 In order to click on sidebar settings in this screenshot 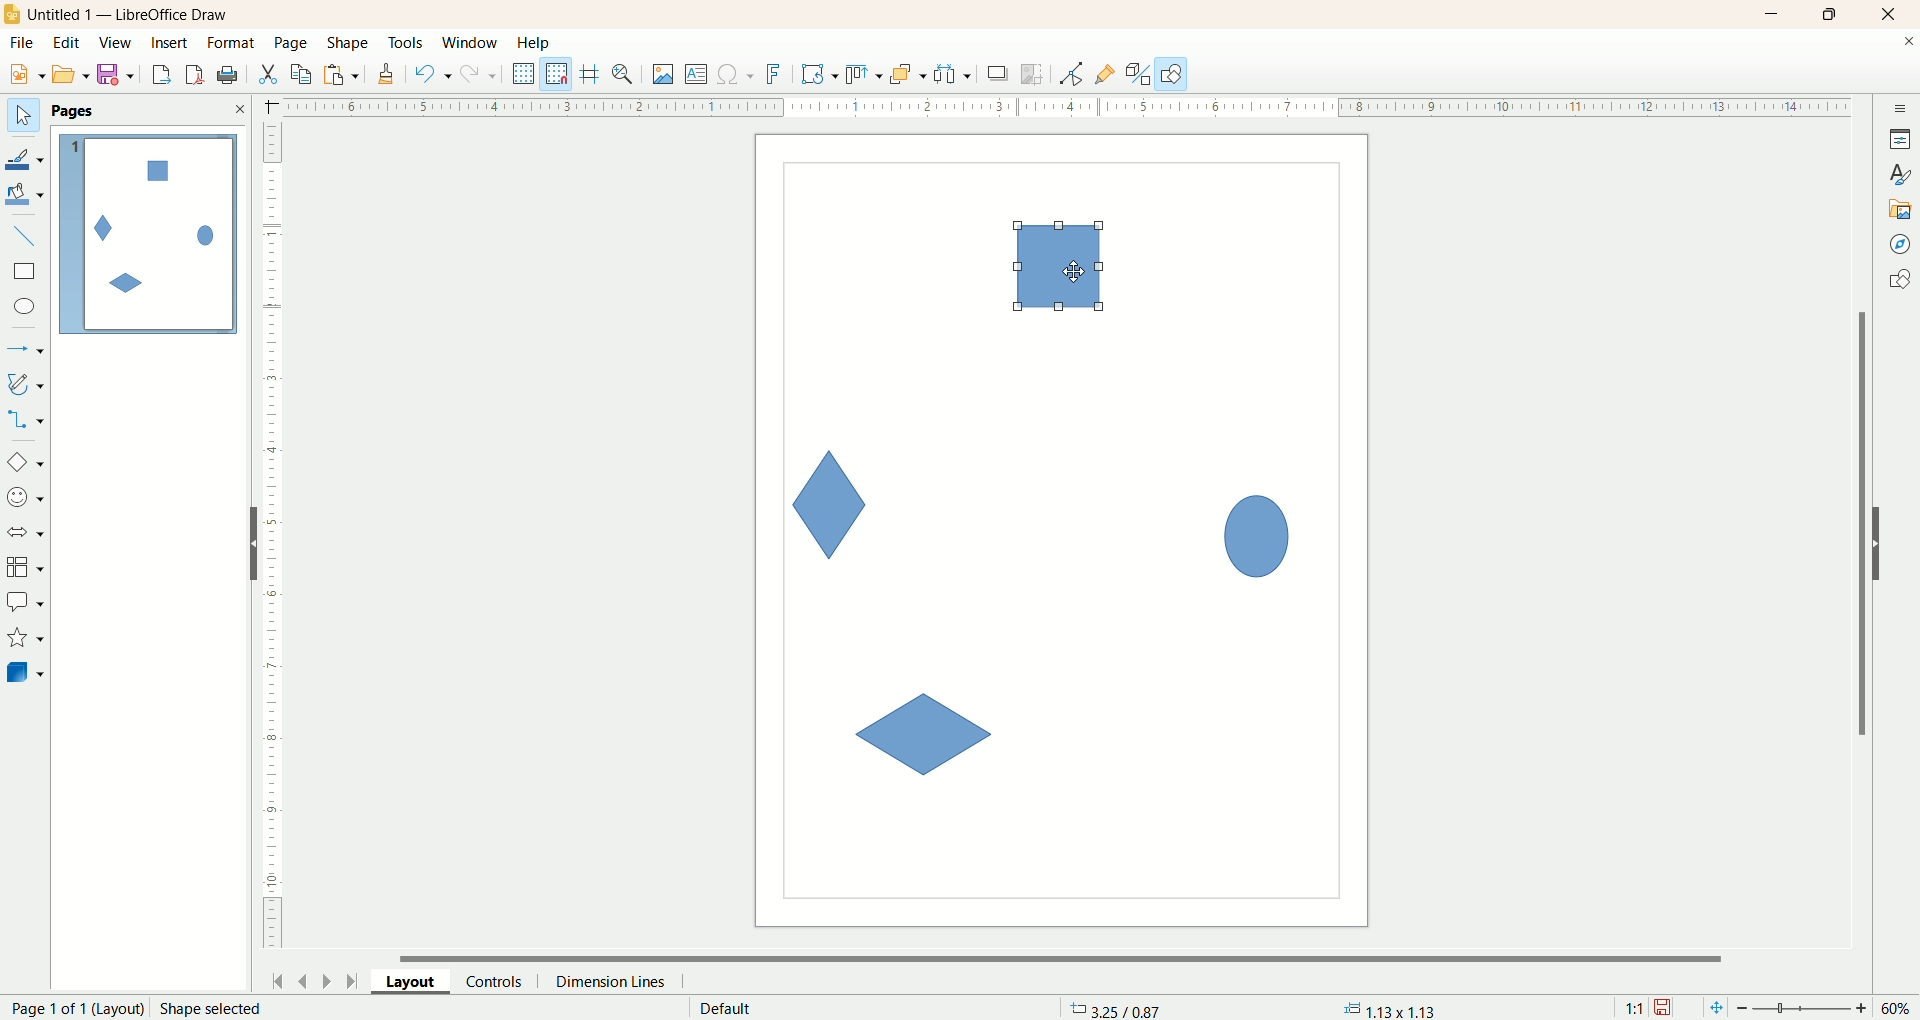, I will do `click(1901, 106)`.